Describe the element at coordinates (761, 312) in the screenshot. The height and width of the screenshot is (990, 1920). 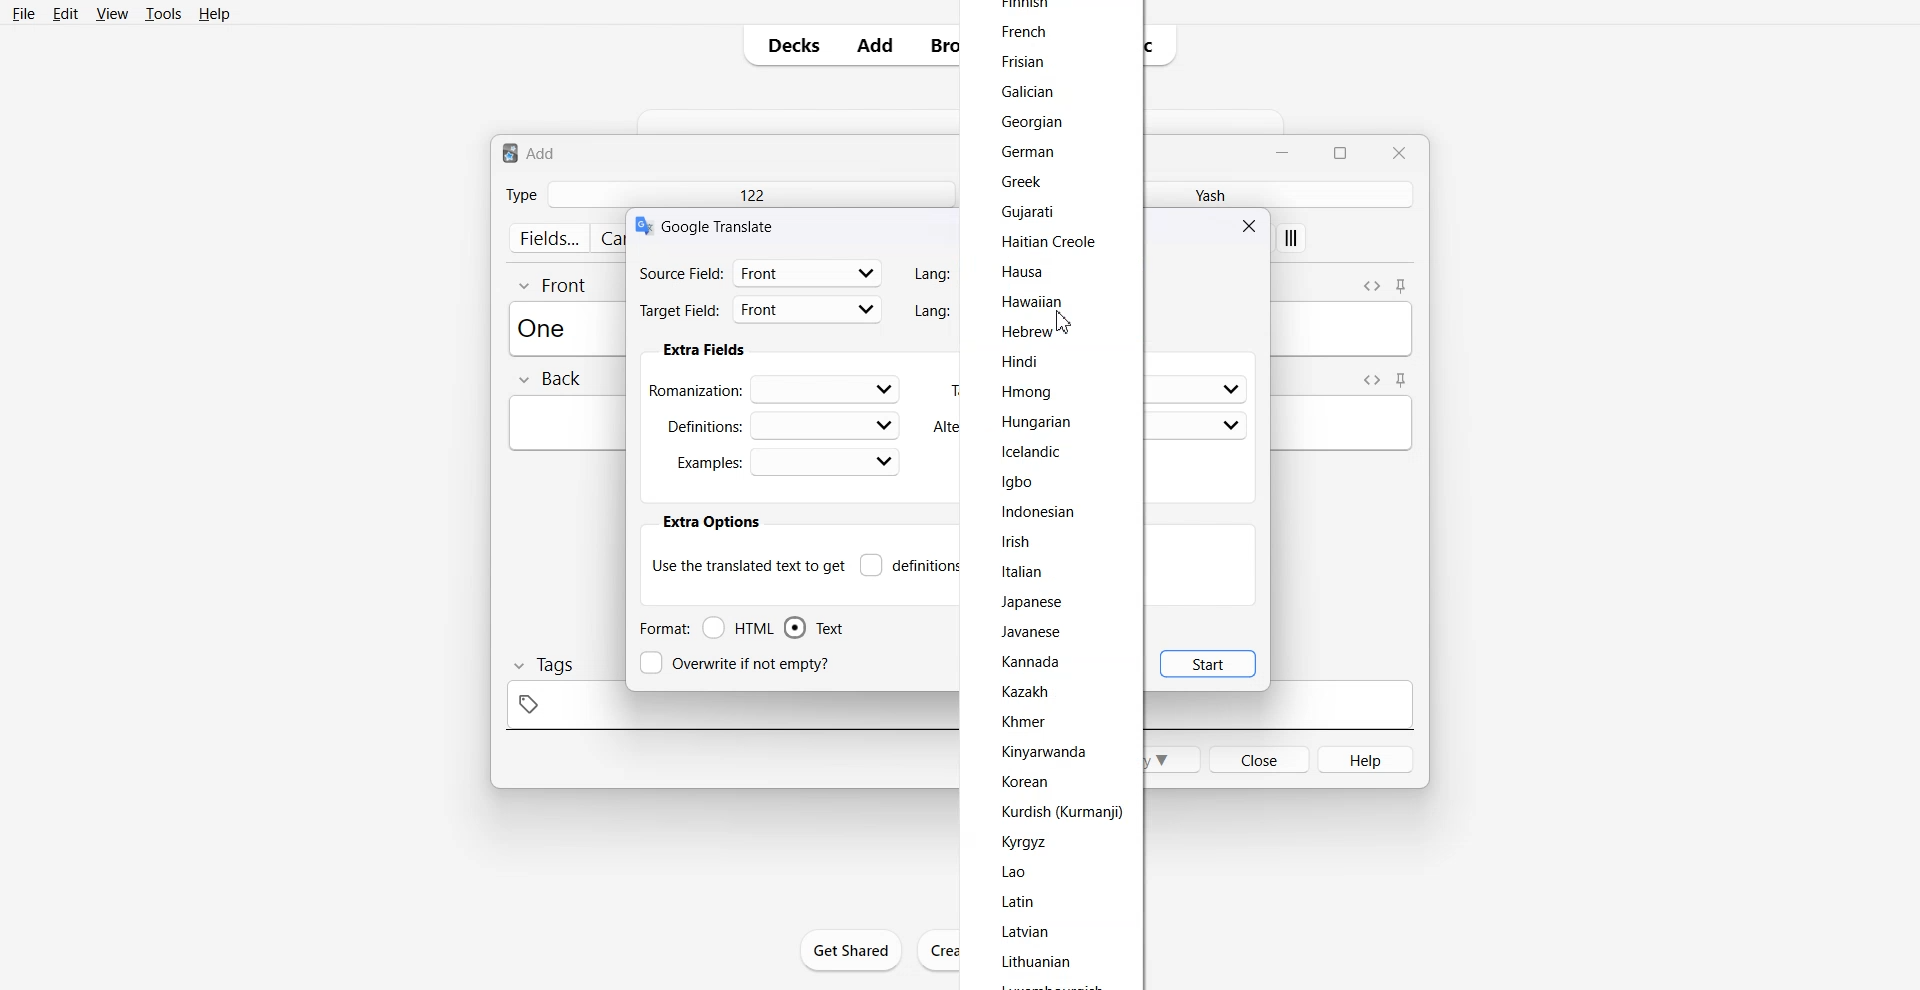
I see `Target Field` at that location.